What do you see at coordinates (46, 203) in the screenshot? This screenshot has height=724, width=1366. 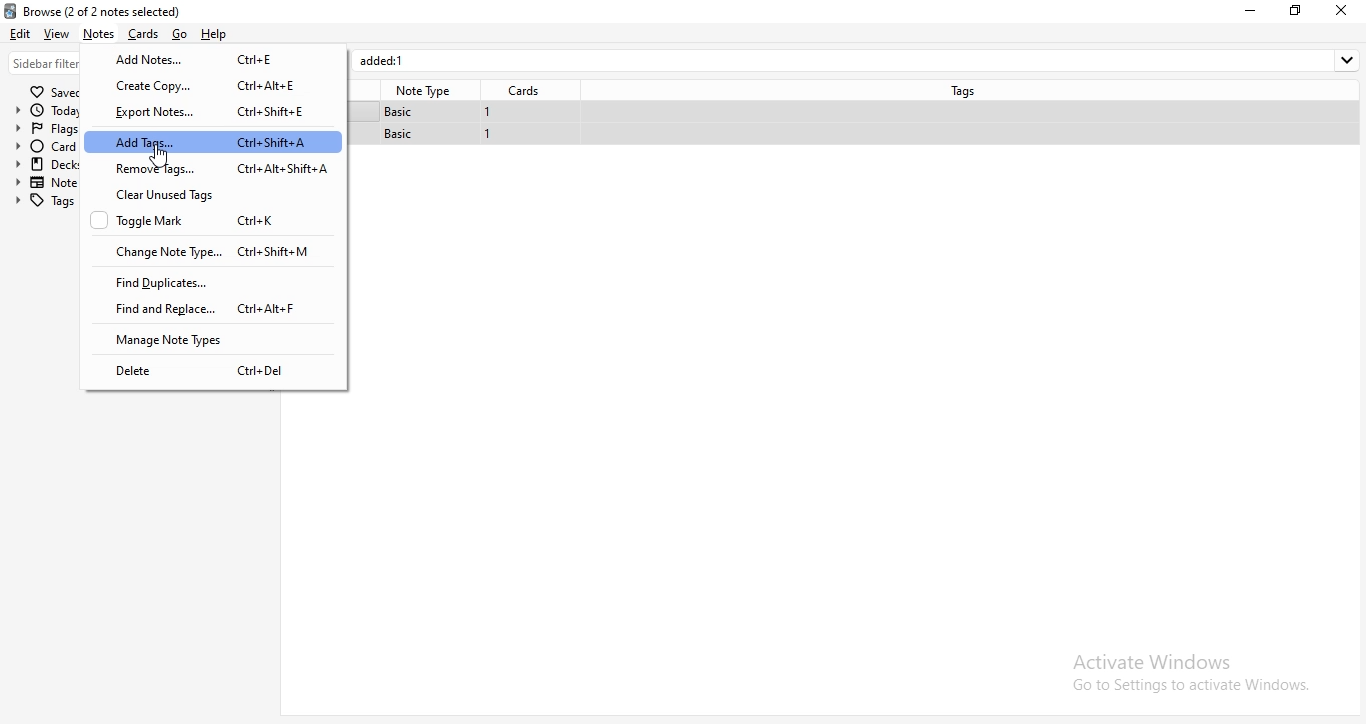 I see `tags` at bounding box center [46, 203].